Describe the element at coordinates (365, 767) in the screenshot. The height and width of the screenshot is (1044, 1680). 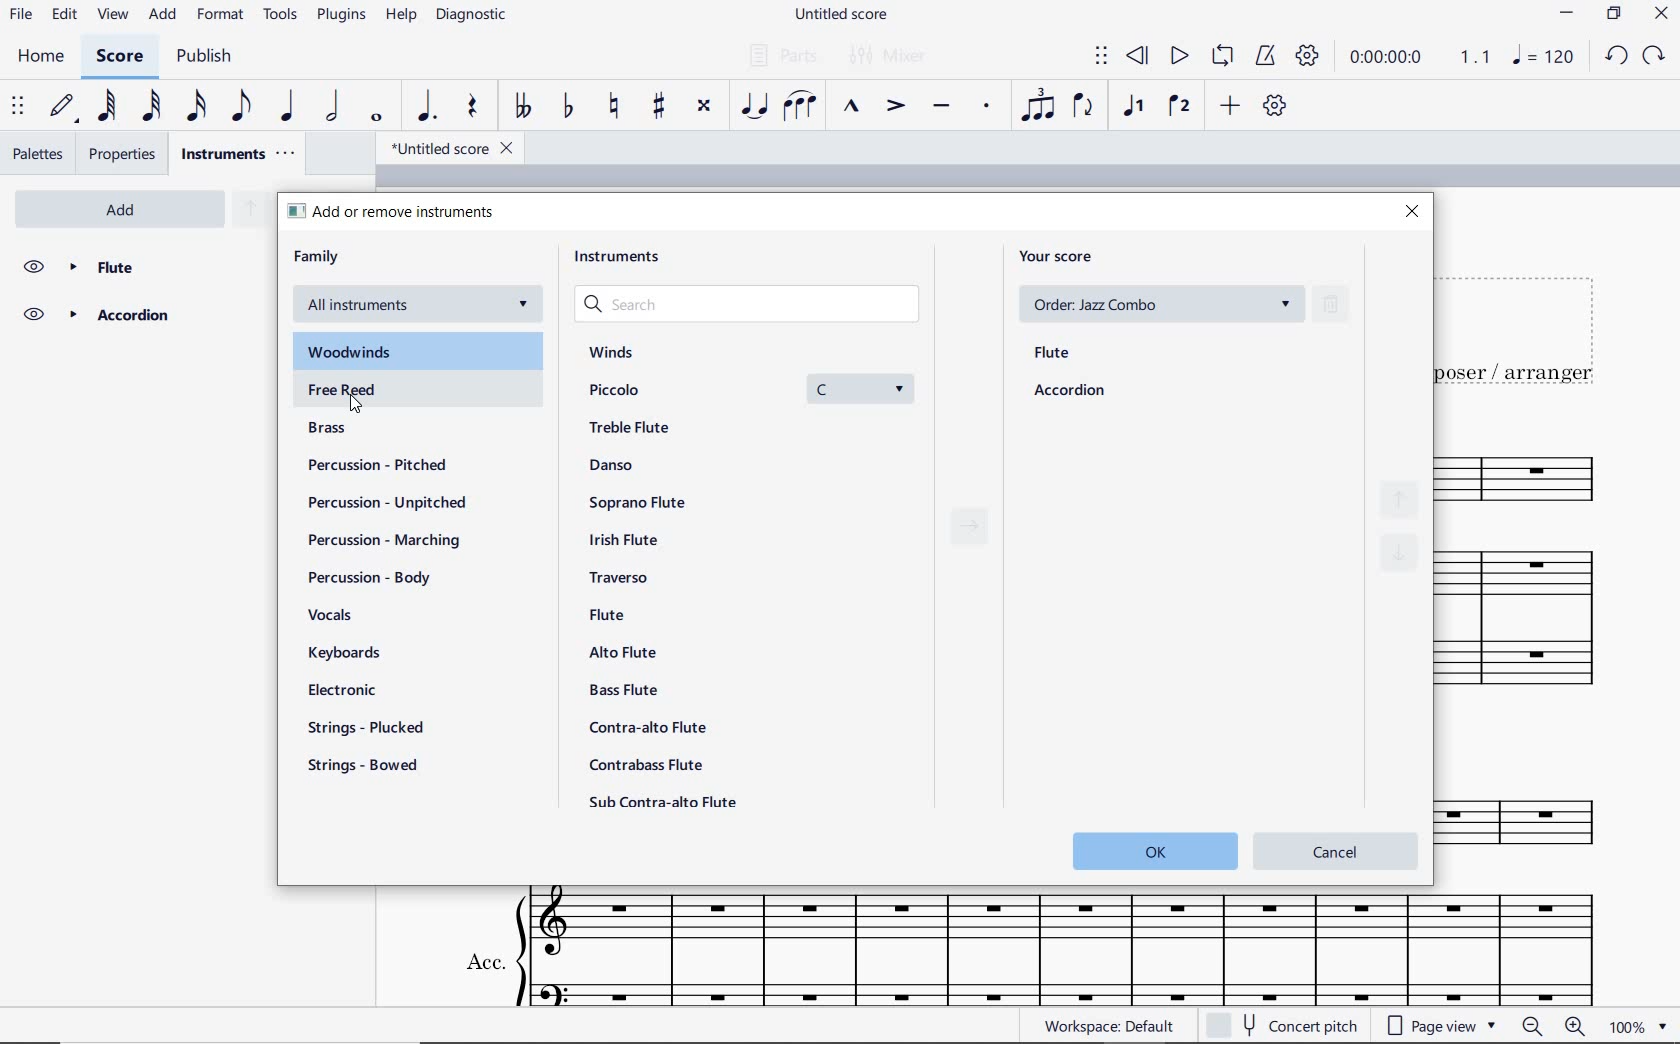
I see `strings - bowel` at that location.